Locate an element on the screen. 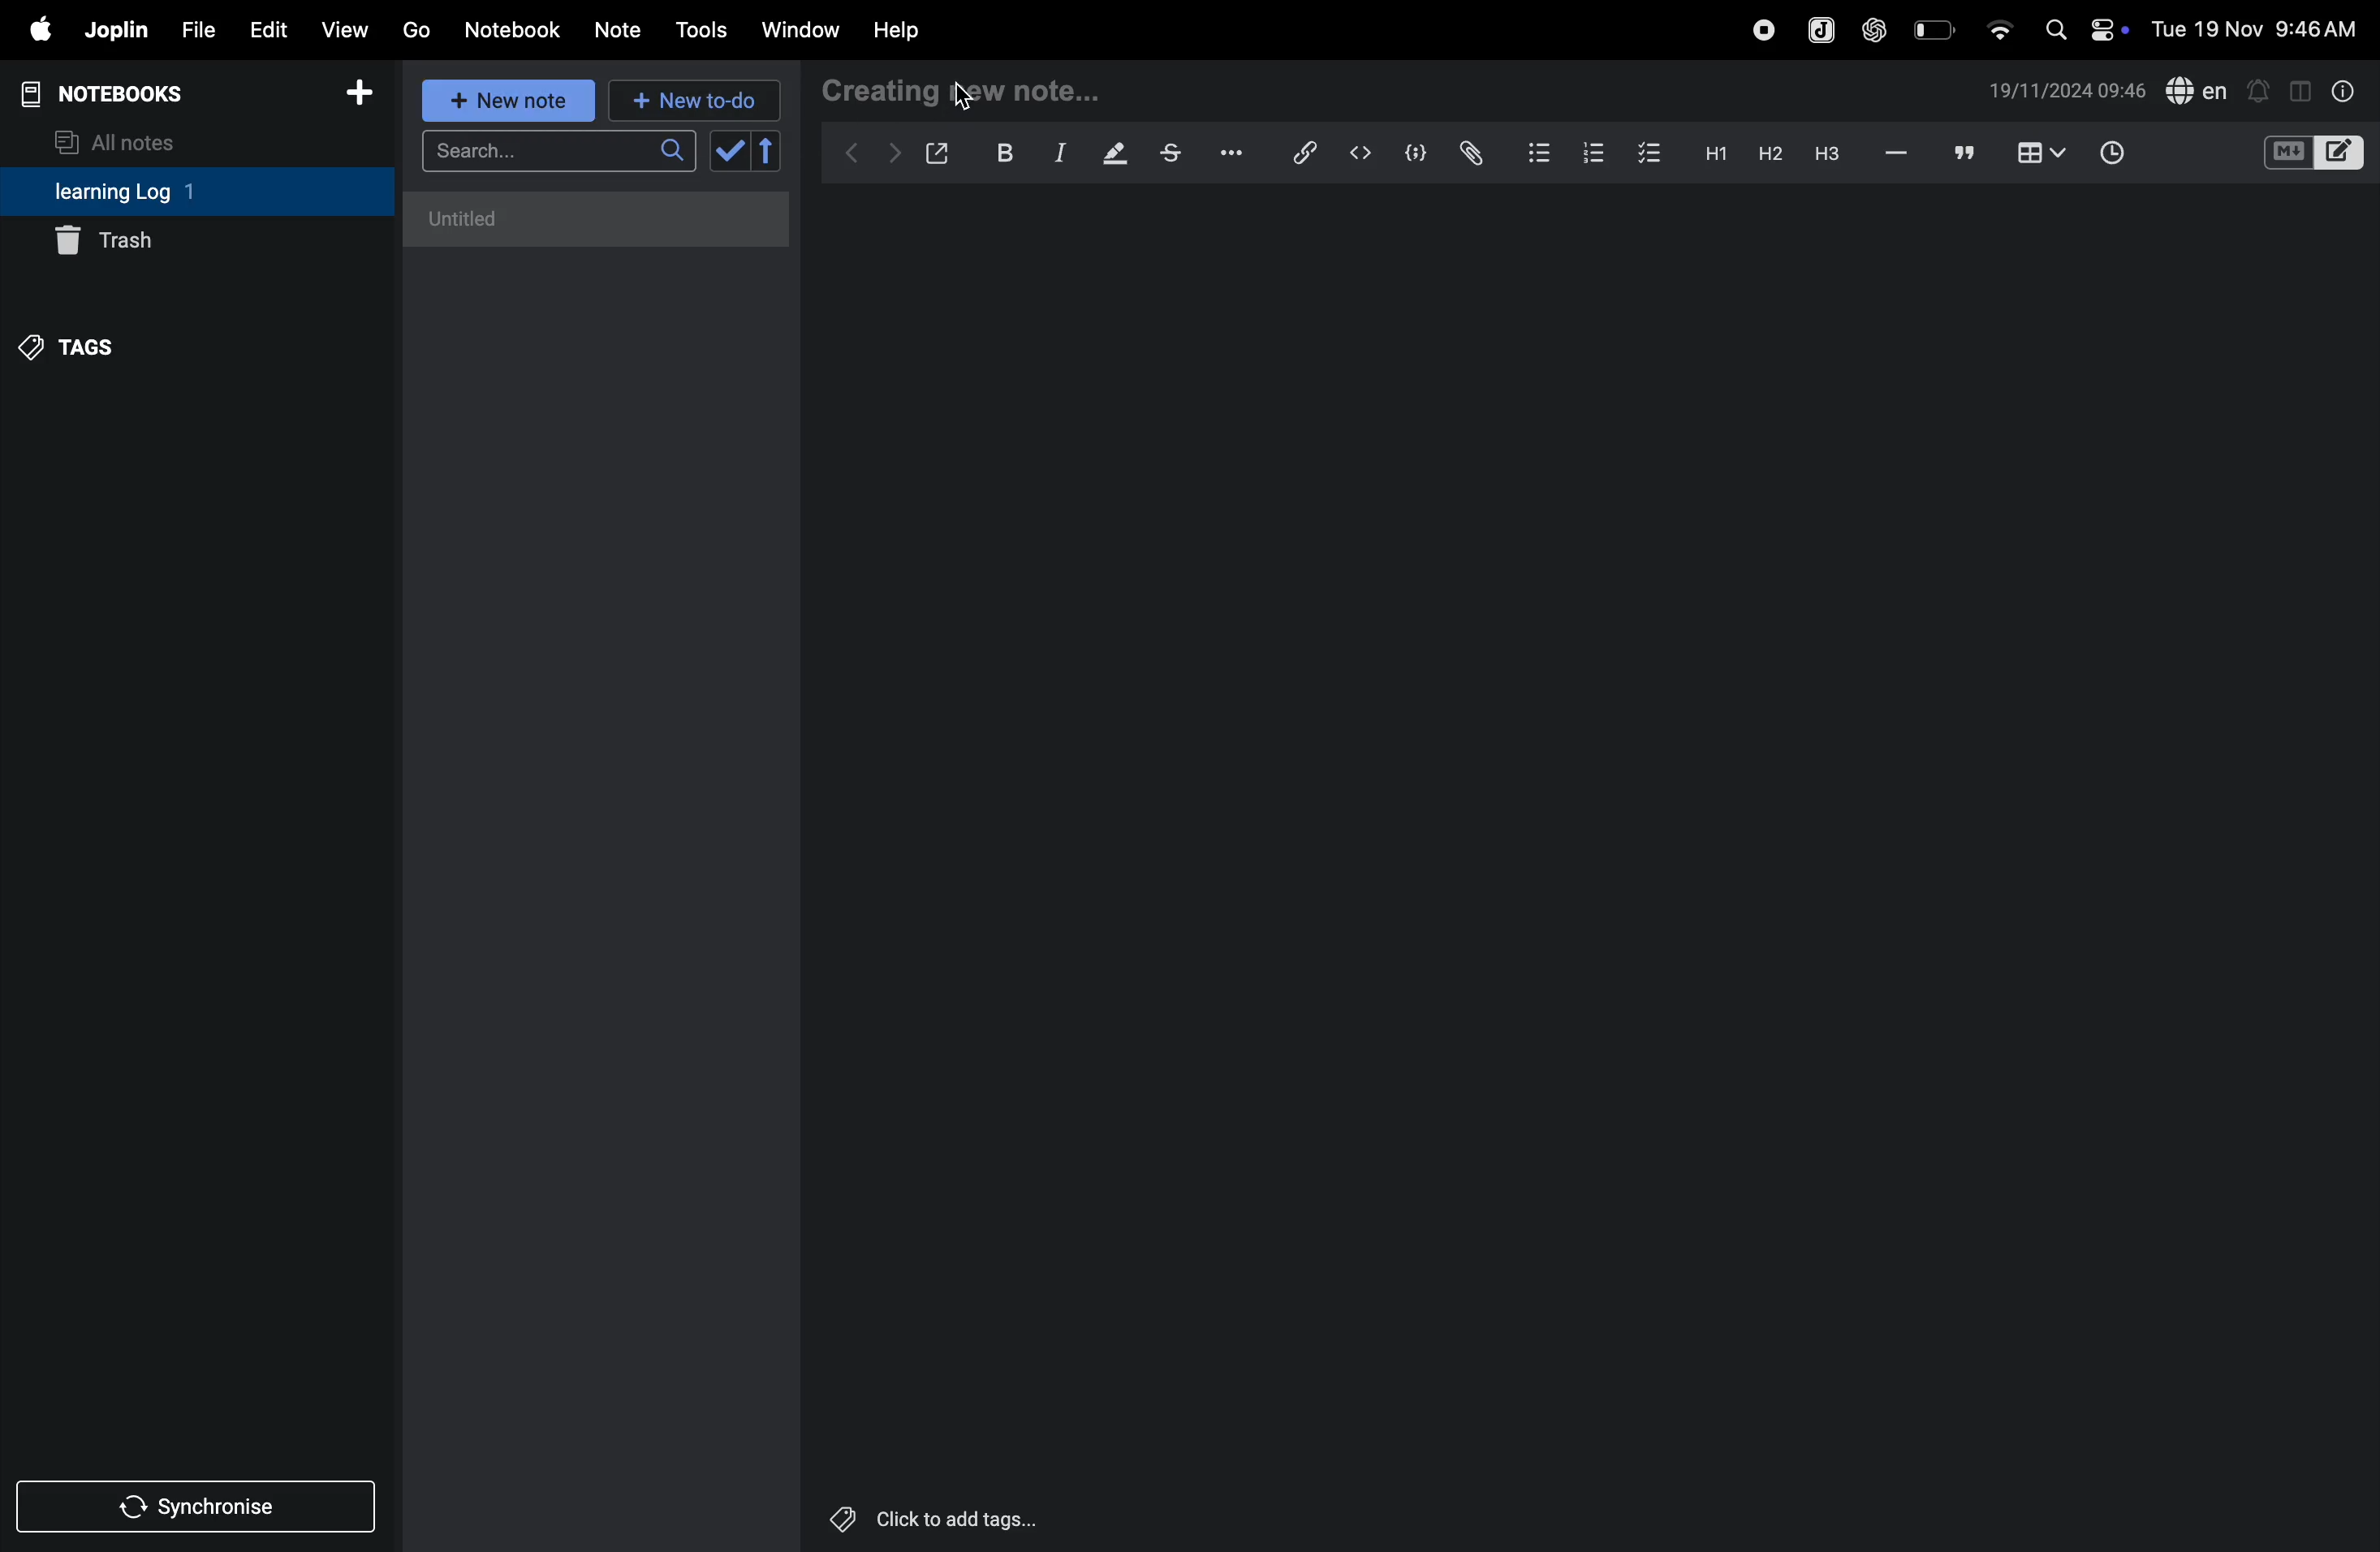 The width and height of the screenshot is (2380, 1552). add is located at coordinates (360, 99).